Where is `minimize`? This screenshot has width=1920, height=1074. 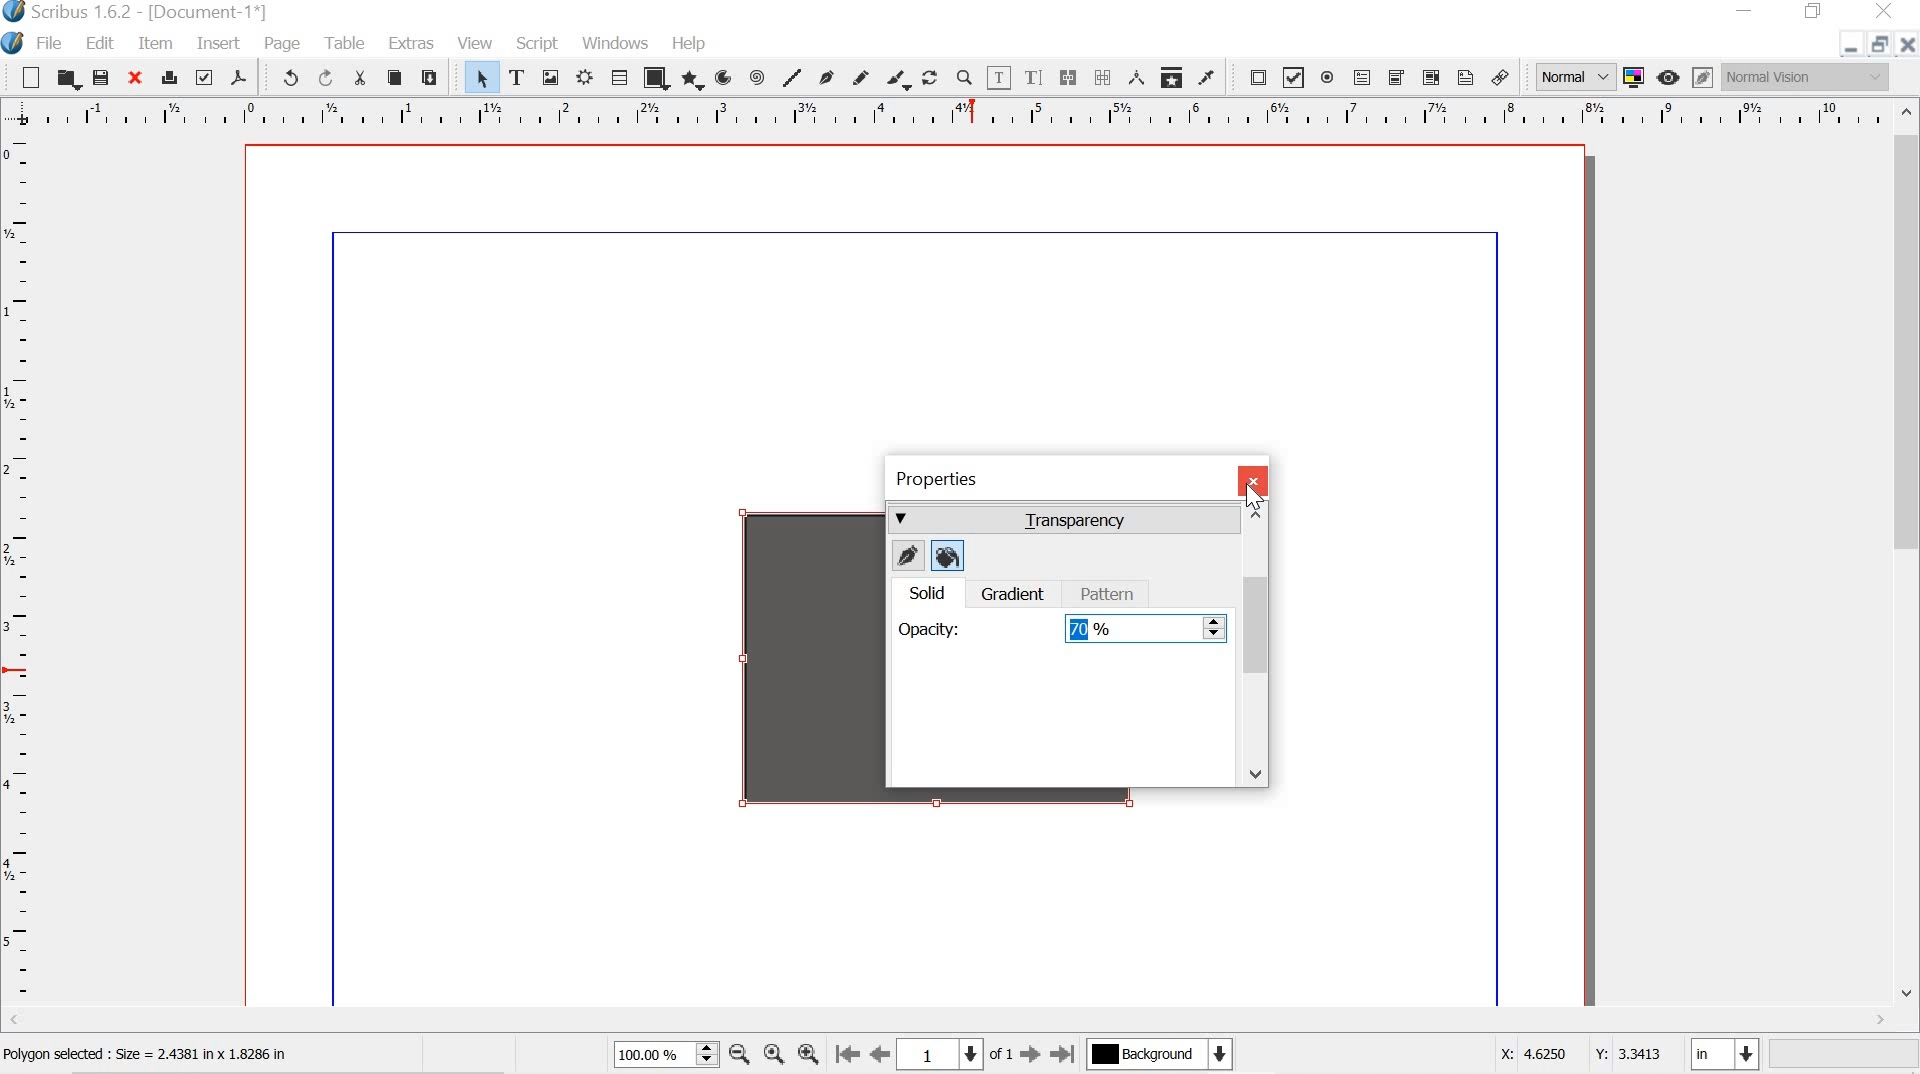 minimize is located at coordinates (1848, 48).